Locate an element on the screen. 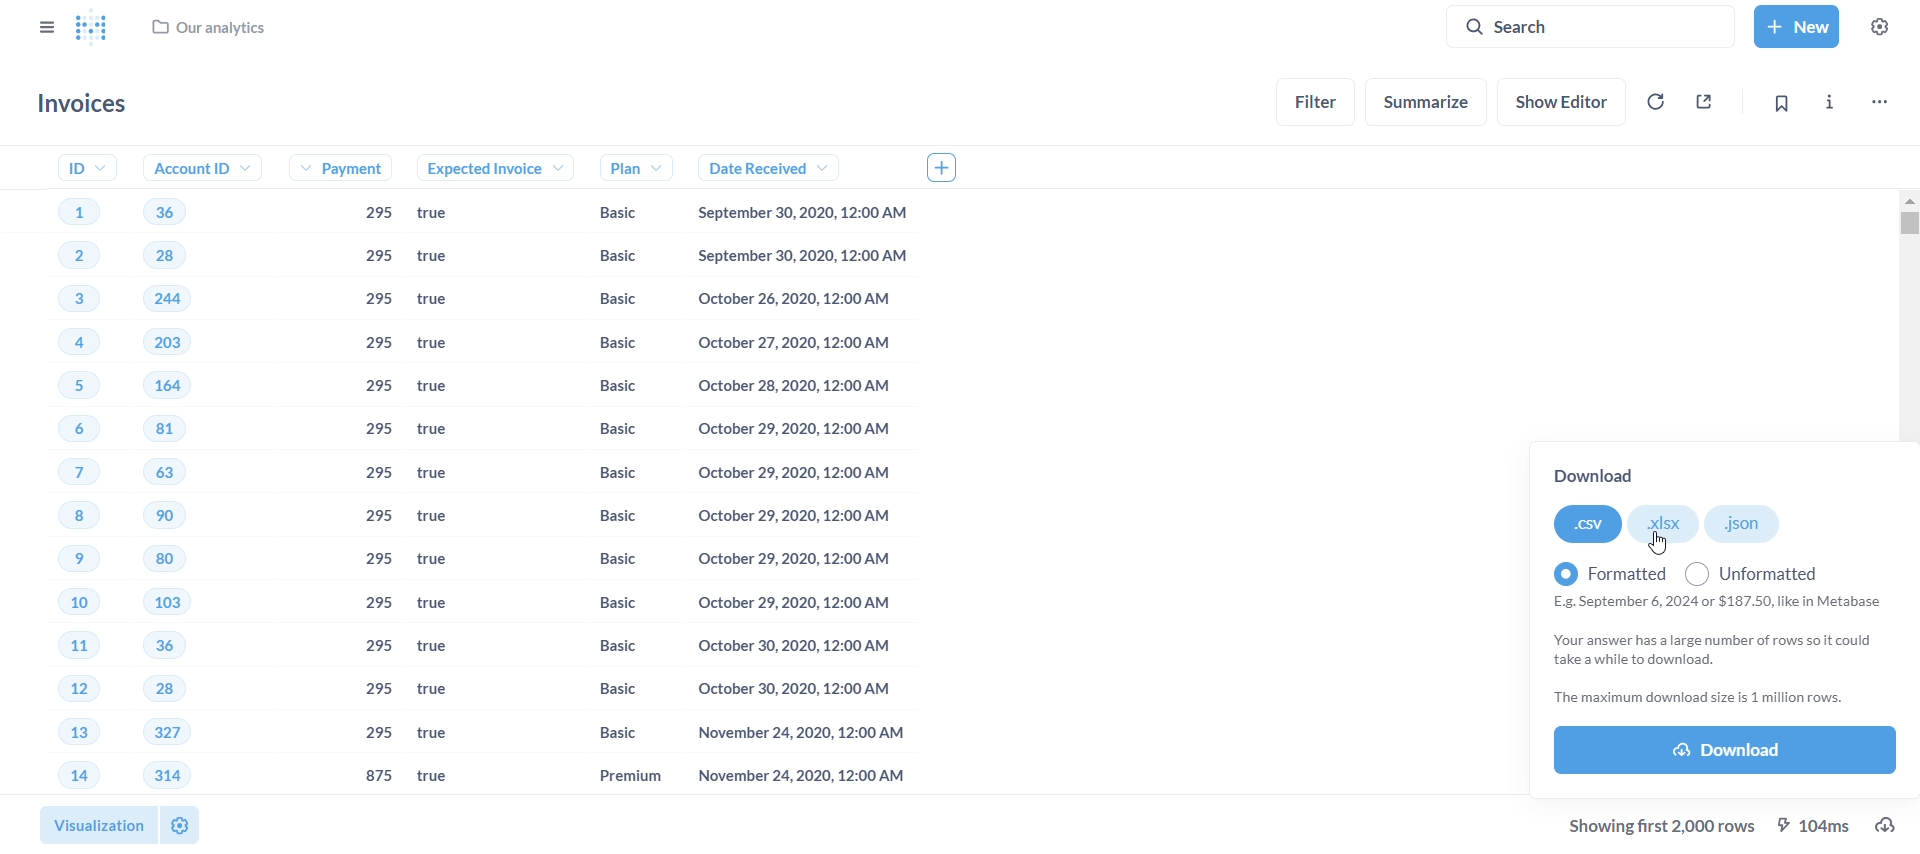  314 is located at coordinates (166, 774).